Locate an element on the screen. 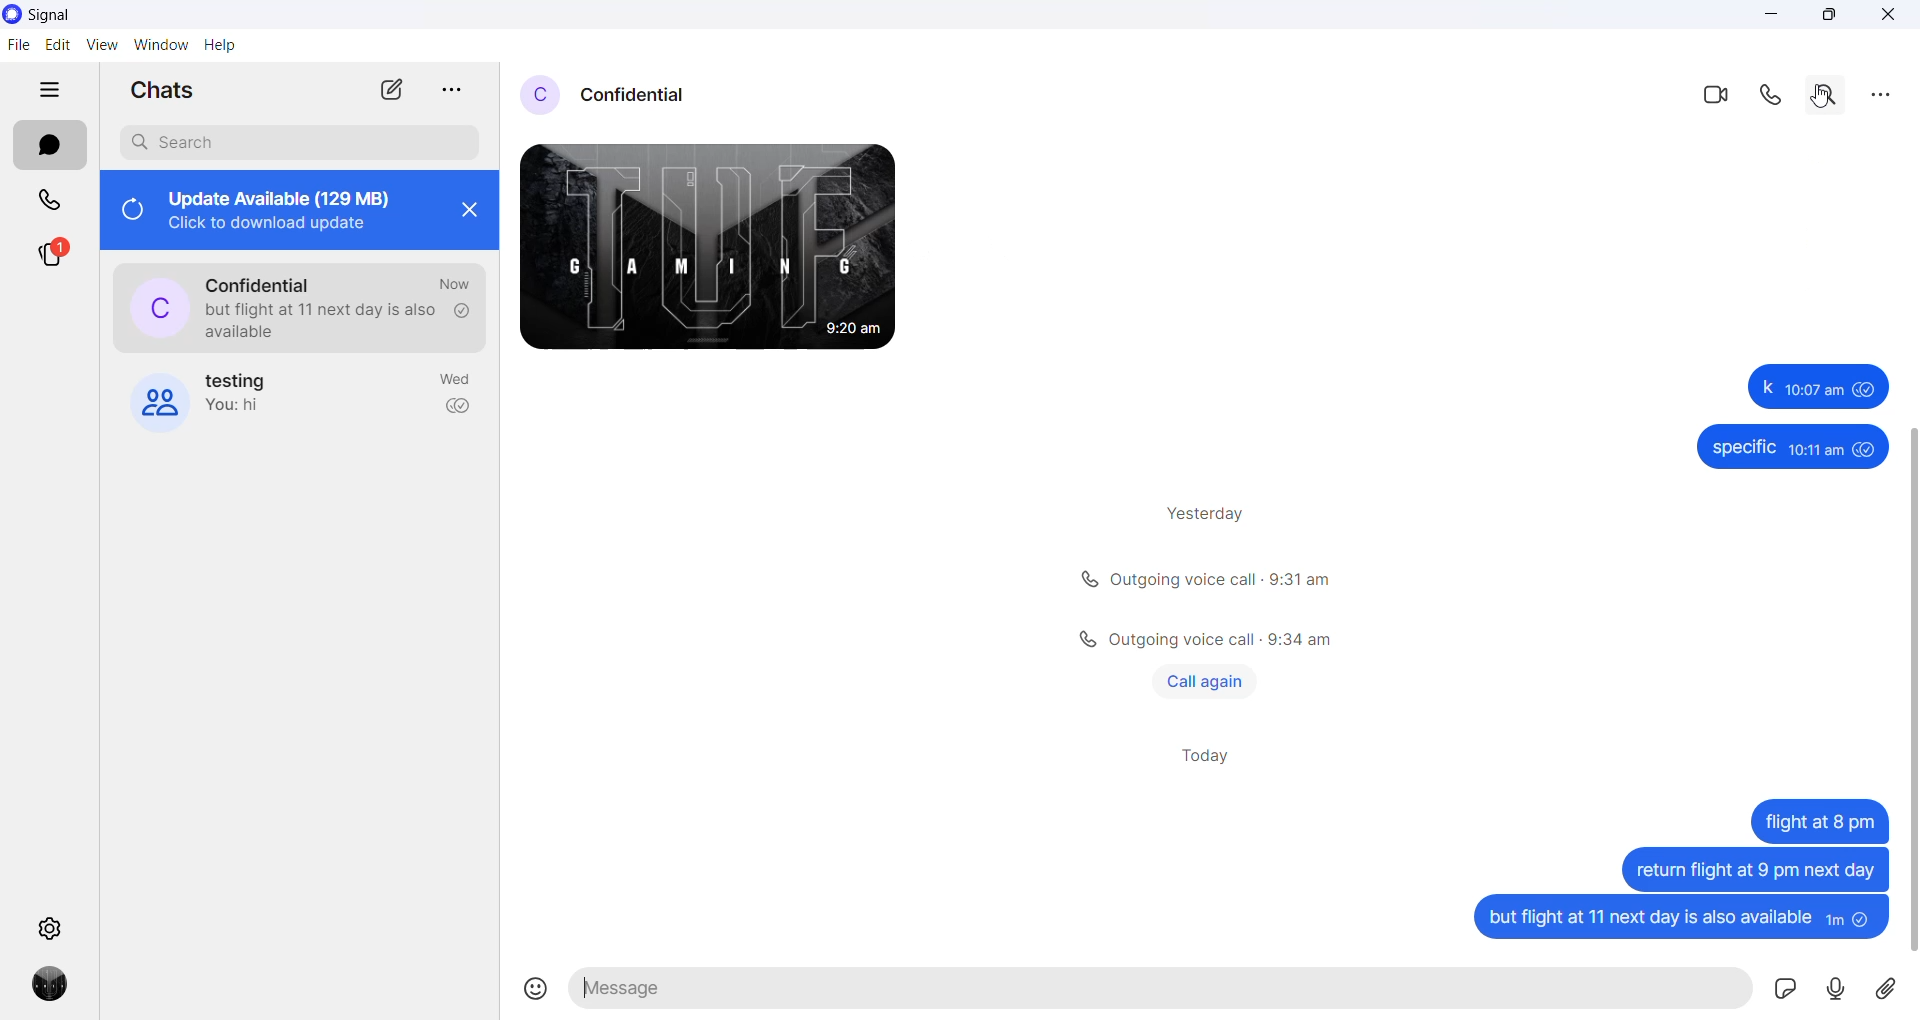 The image size is (1920, 1020). video call is located at coordinates (1721, 93).